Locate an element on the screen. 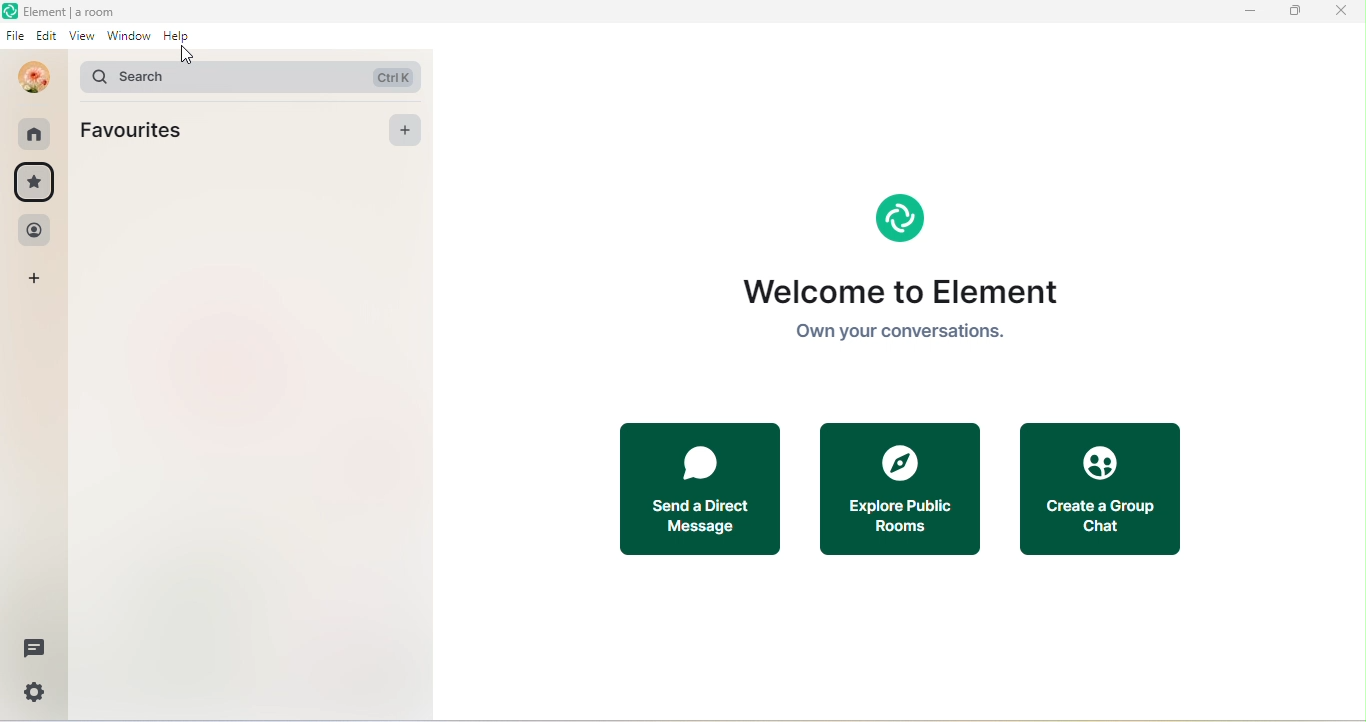 The height and width of the screenshot is (722, 1366). maximize is located at coordinates (1295, 13).